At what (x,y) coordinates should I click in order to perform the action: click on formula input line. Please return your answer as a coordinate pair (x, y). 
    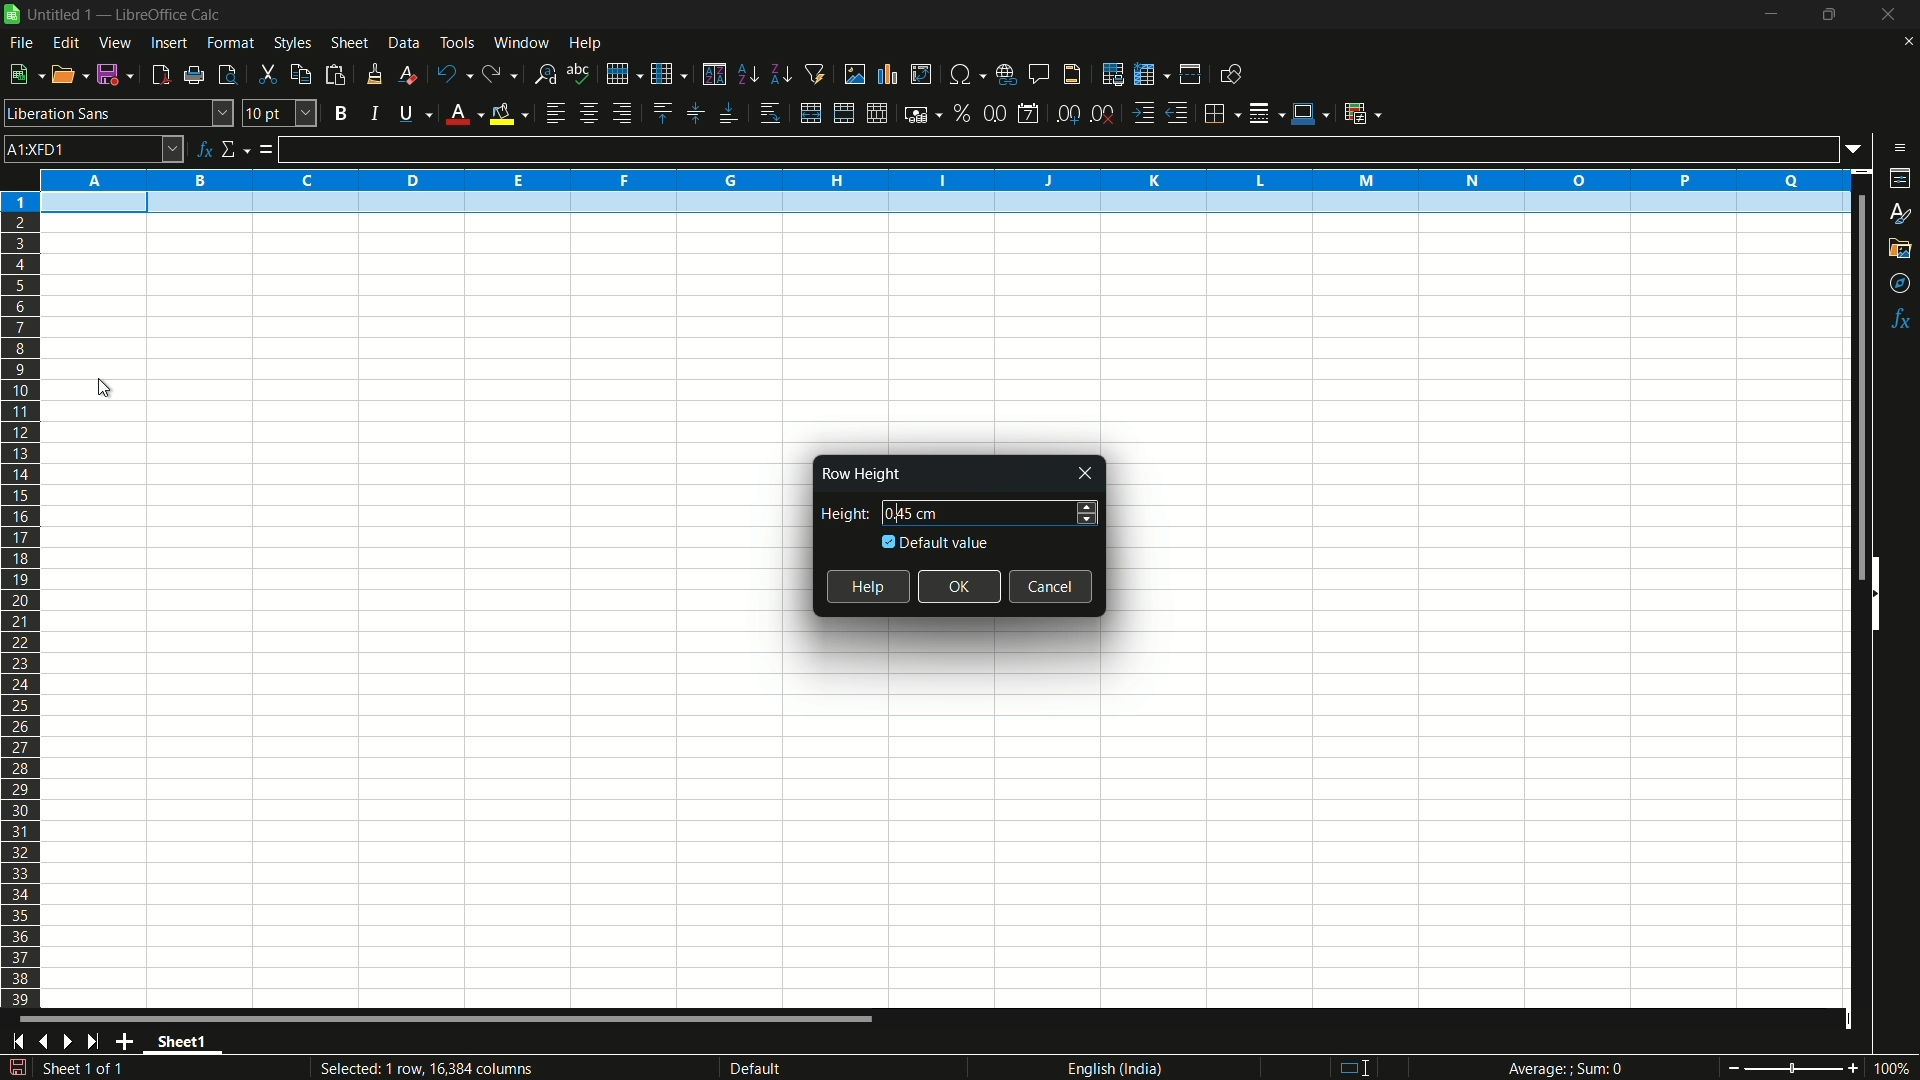
    Looking at the image, I should click on (1058, 149).